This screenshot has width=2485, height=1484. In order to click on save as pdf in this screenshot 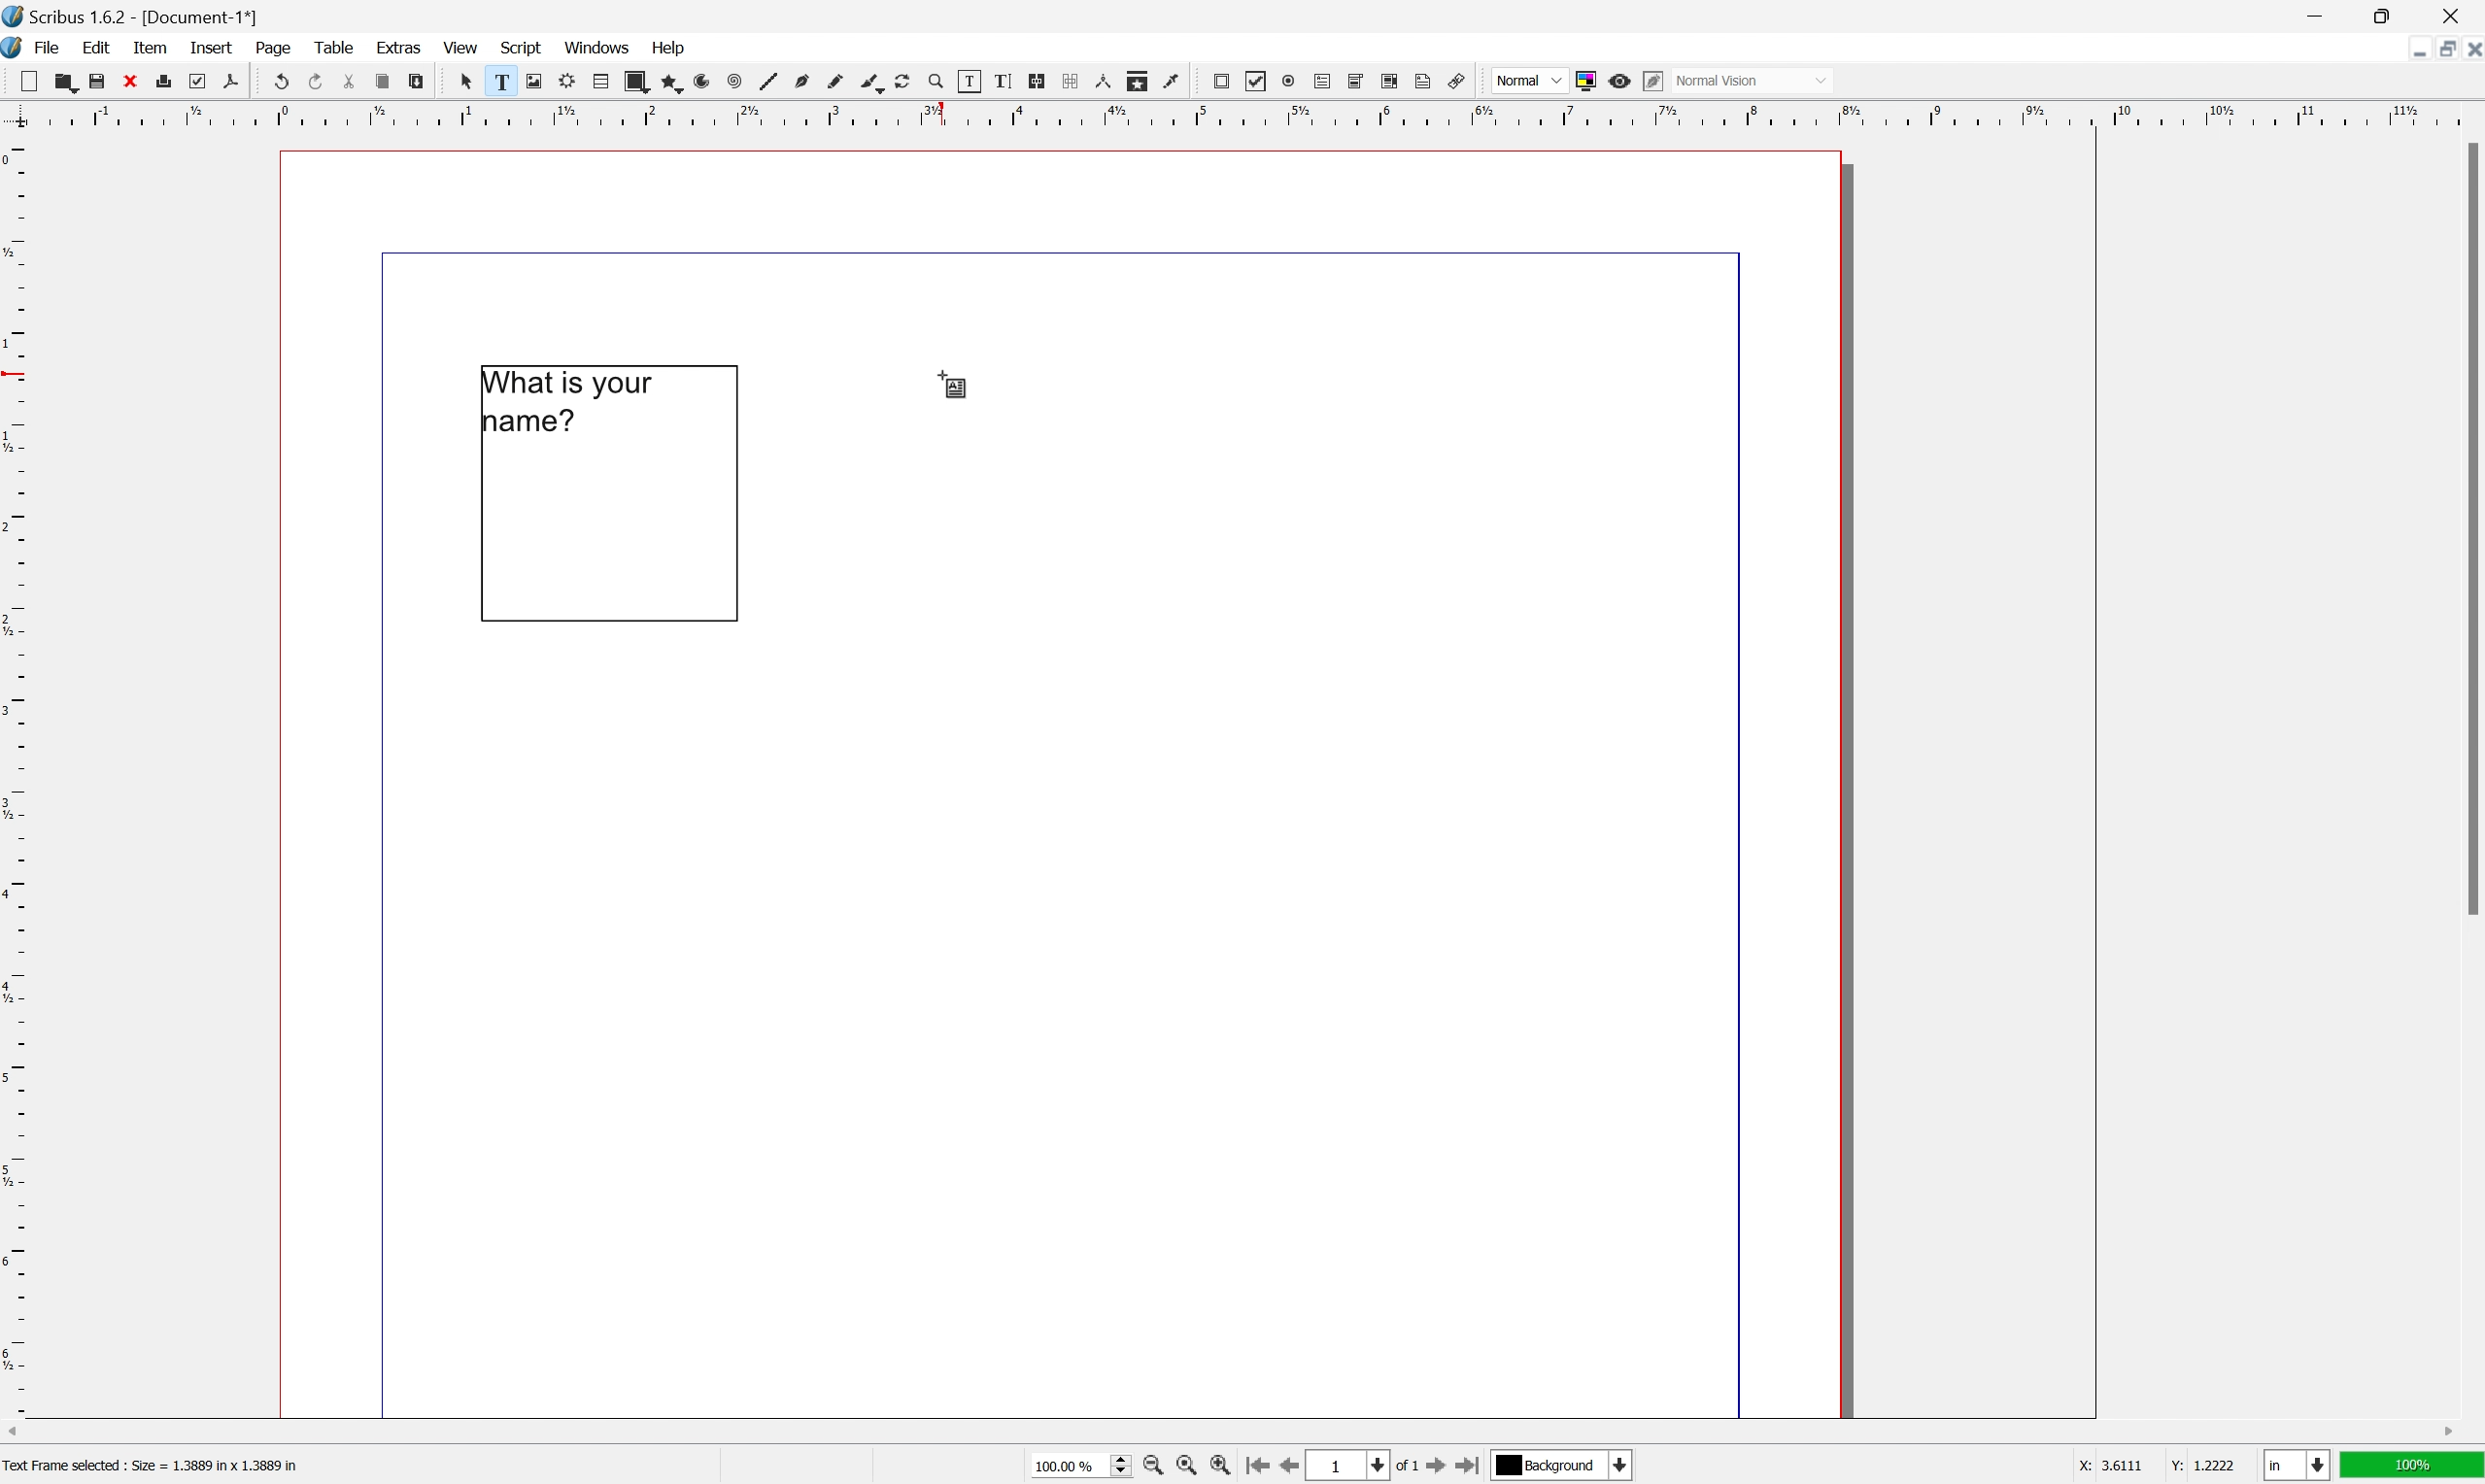, I will do `click(230, 80)`.